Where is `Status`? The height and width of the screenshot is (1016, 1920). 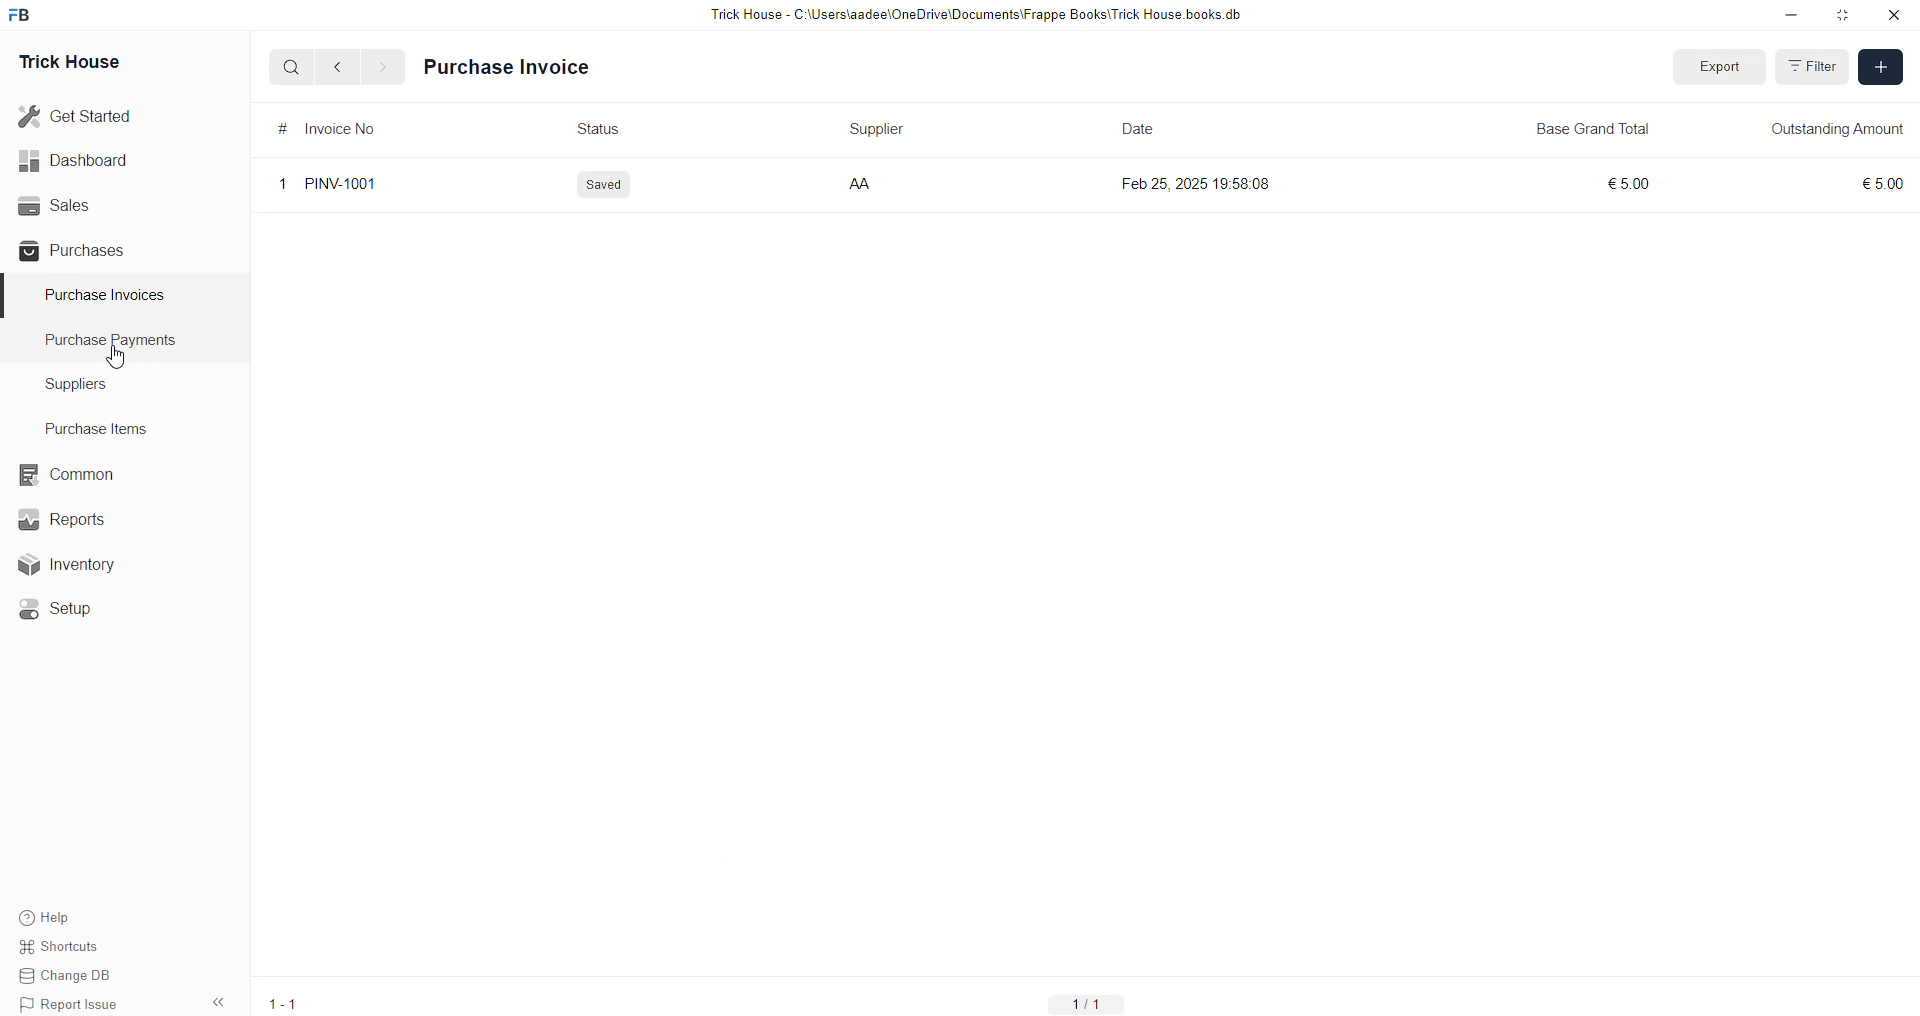
Status is located at coordinates (605, 128).